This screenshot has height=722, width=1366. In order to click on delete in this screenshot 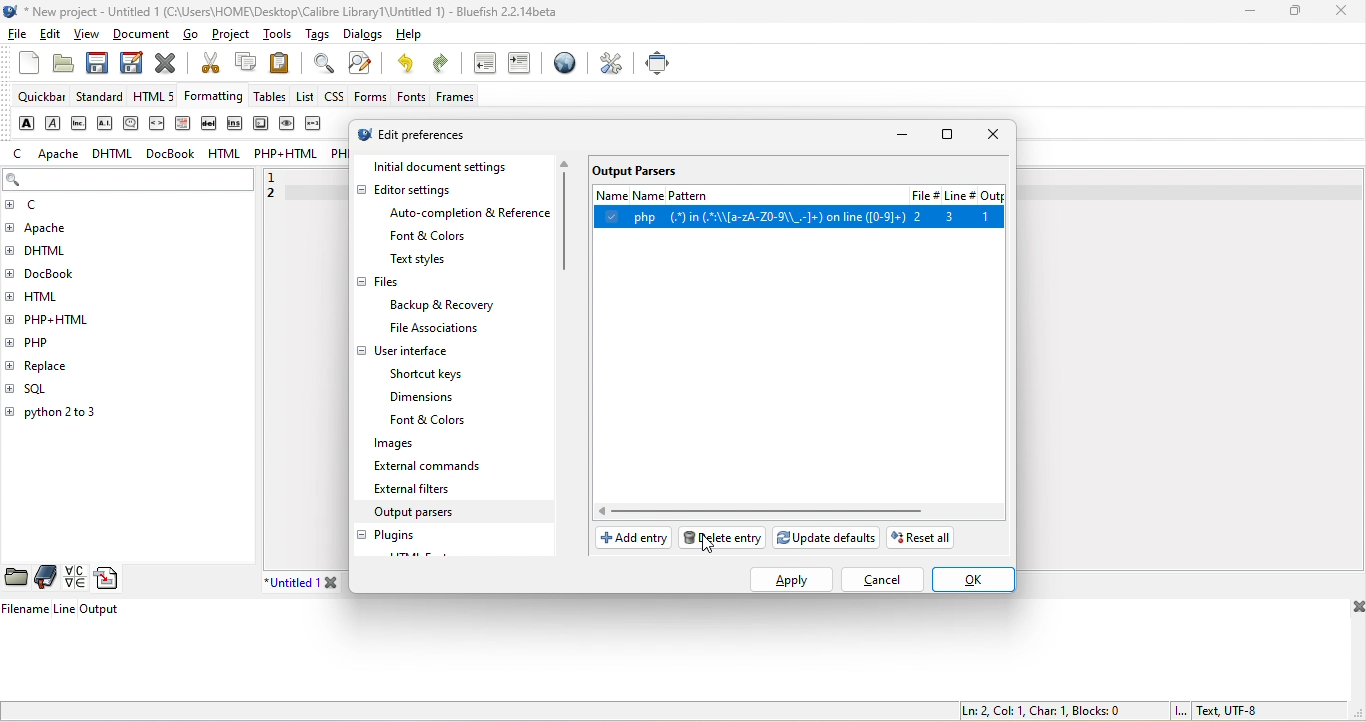, I will do `click(210, 123)`.